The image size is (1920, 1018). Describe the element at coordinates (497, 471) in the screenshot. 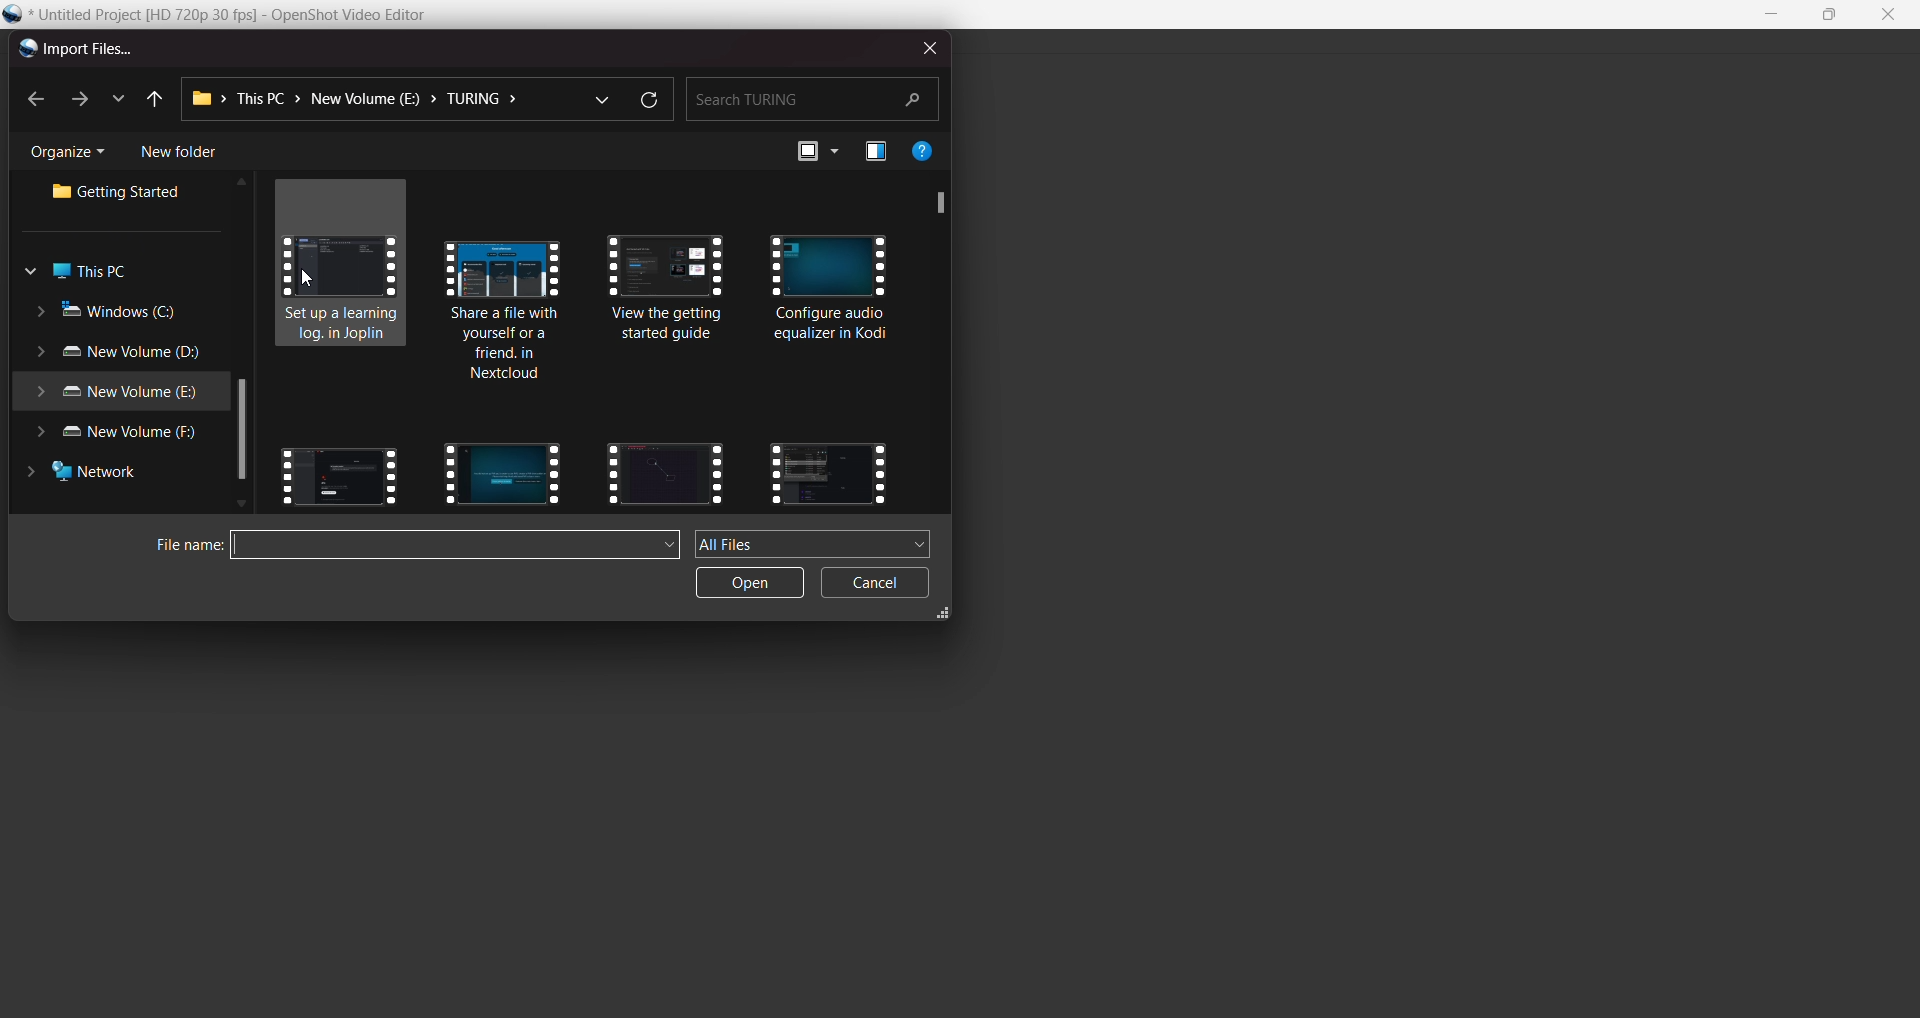

I see `videos` at that location.